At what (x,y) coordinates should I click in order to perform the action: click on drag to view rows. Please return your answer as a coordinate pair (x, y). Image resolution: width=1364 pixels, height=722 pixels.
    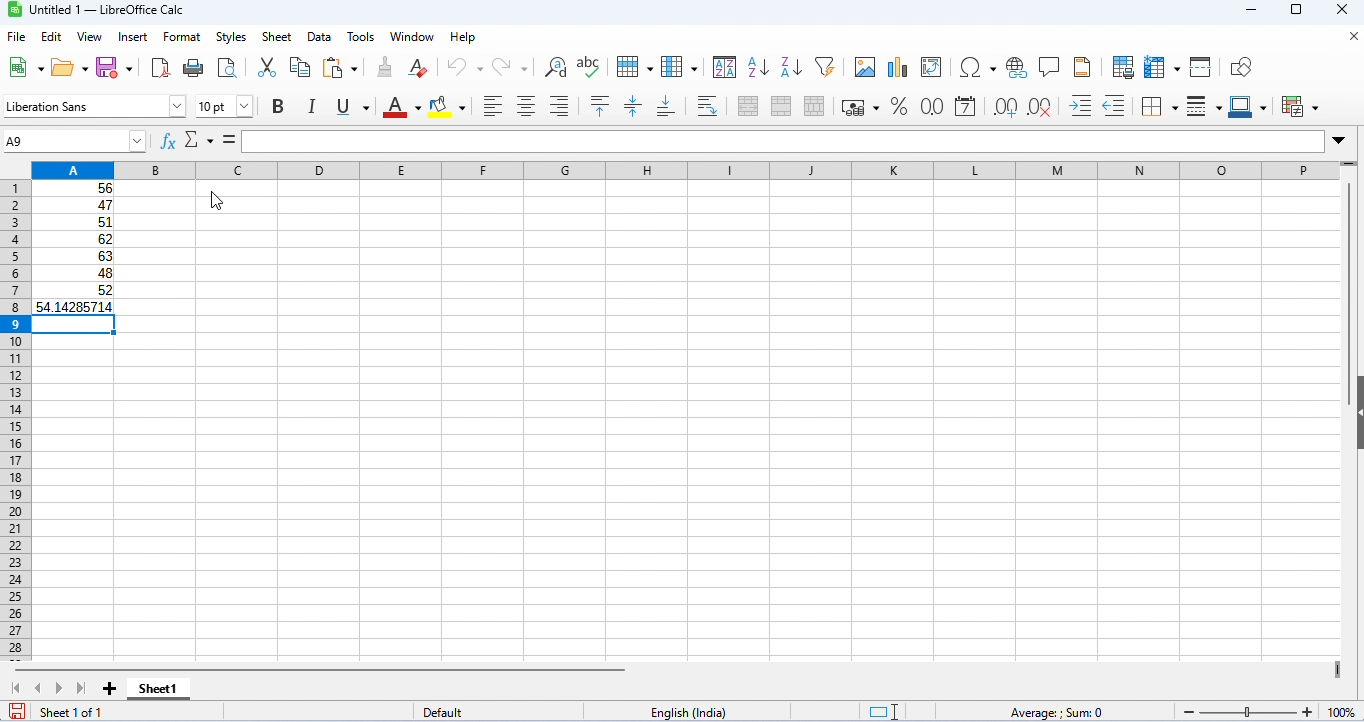
    Looking at the image, I should click on (1348, 166).